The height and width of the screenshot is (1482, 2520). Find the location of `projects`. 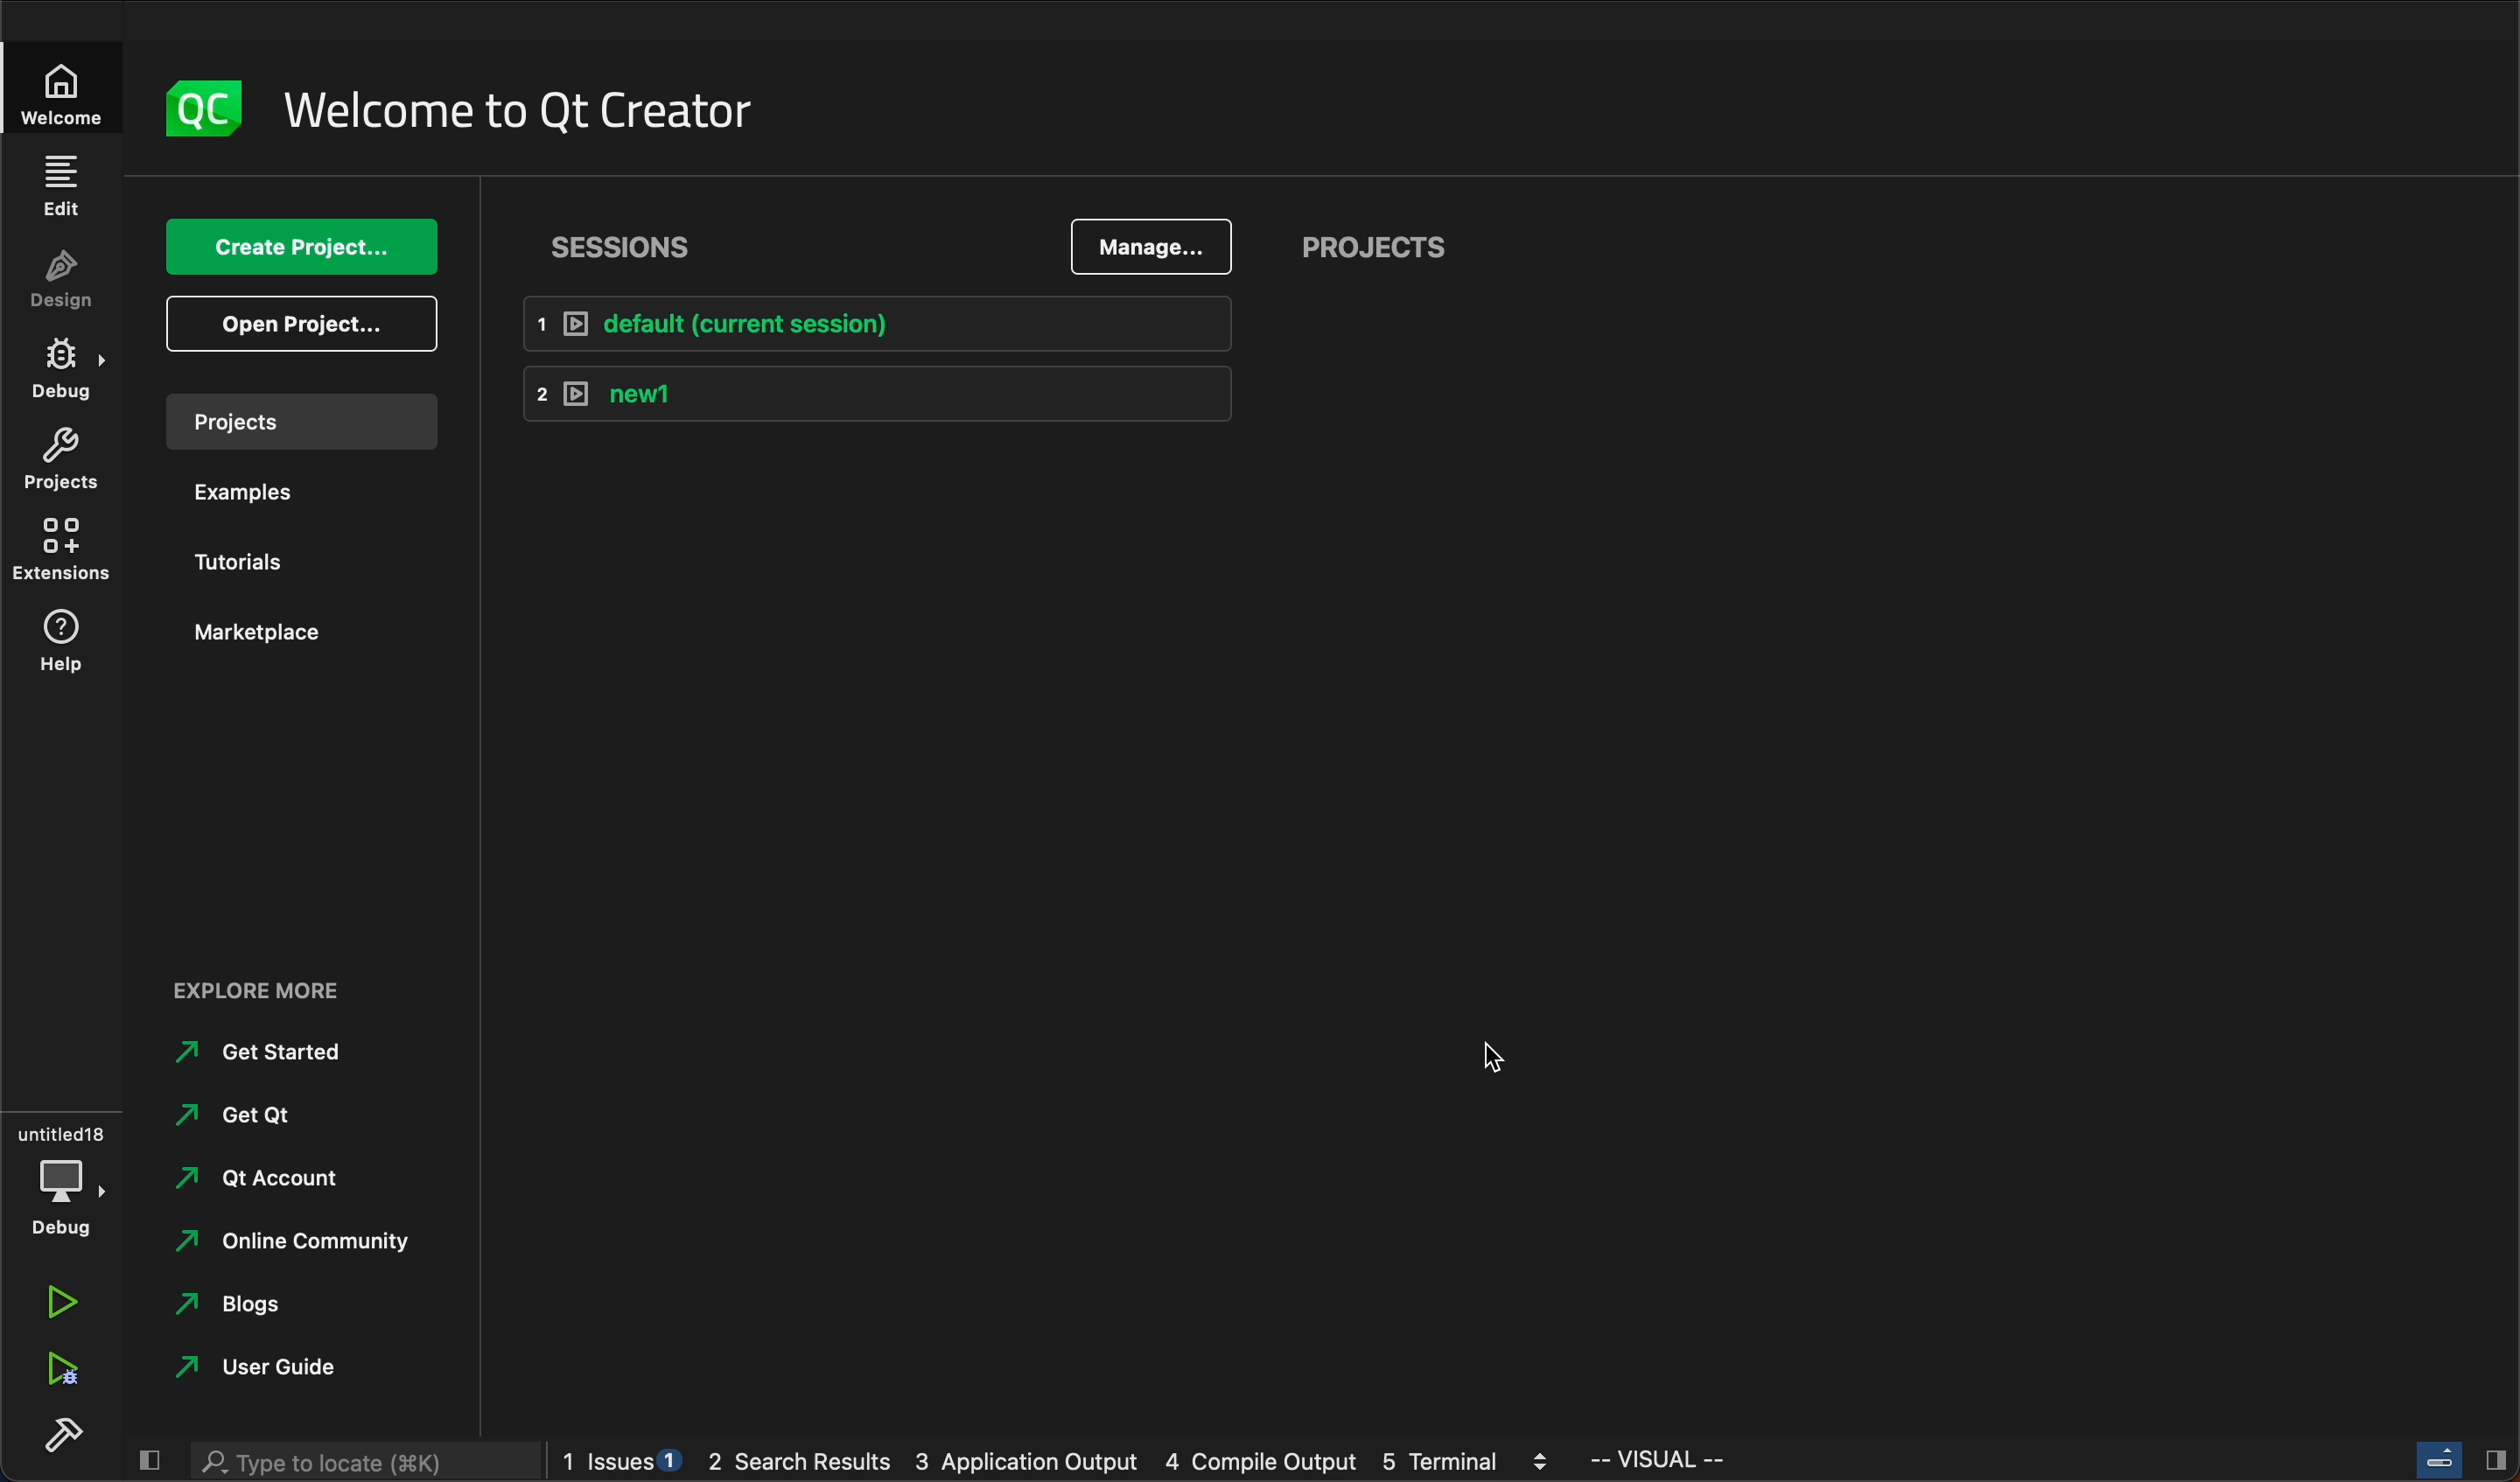

projects is located at coordinates (306, 421).